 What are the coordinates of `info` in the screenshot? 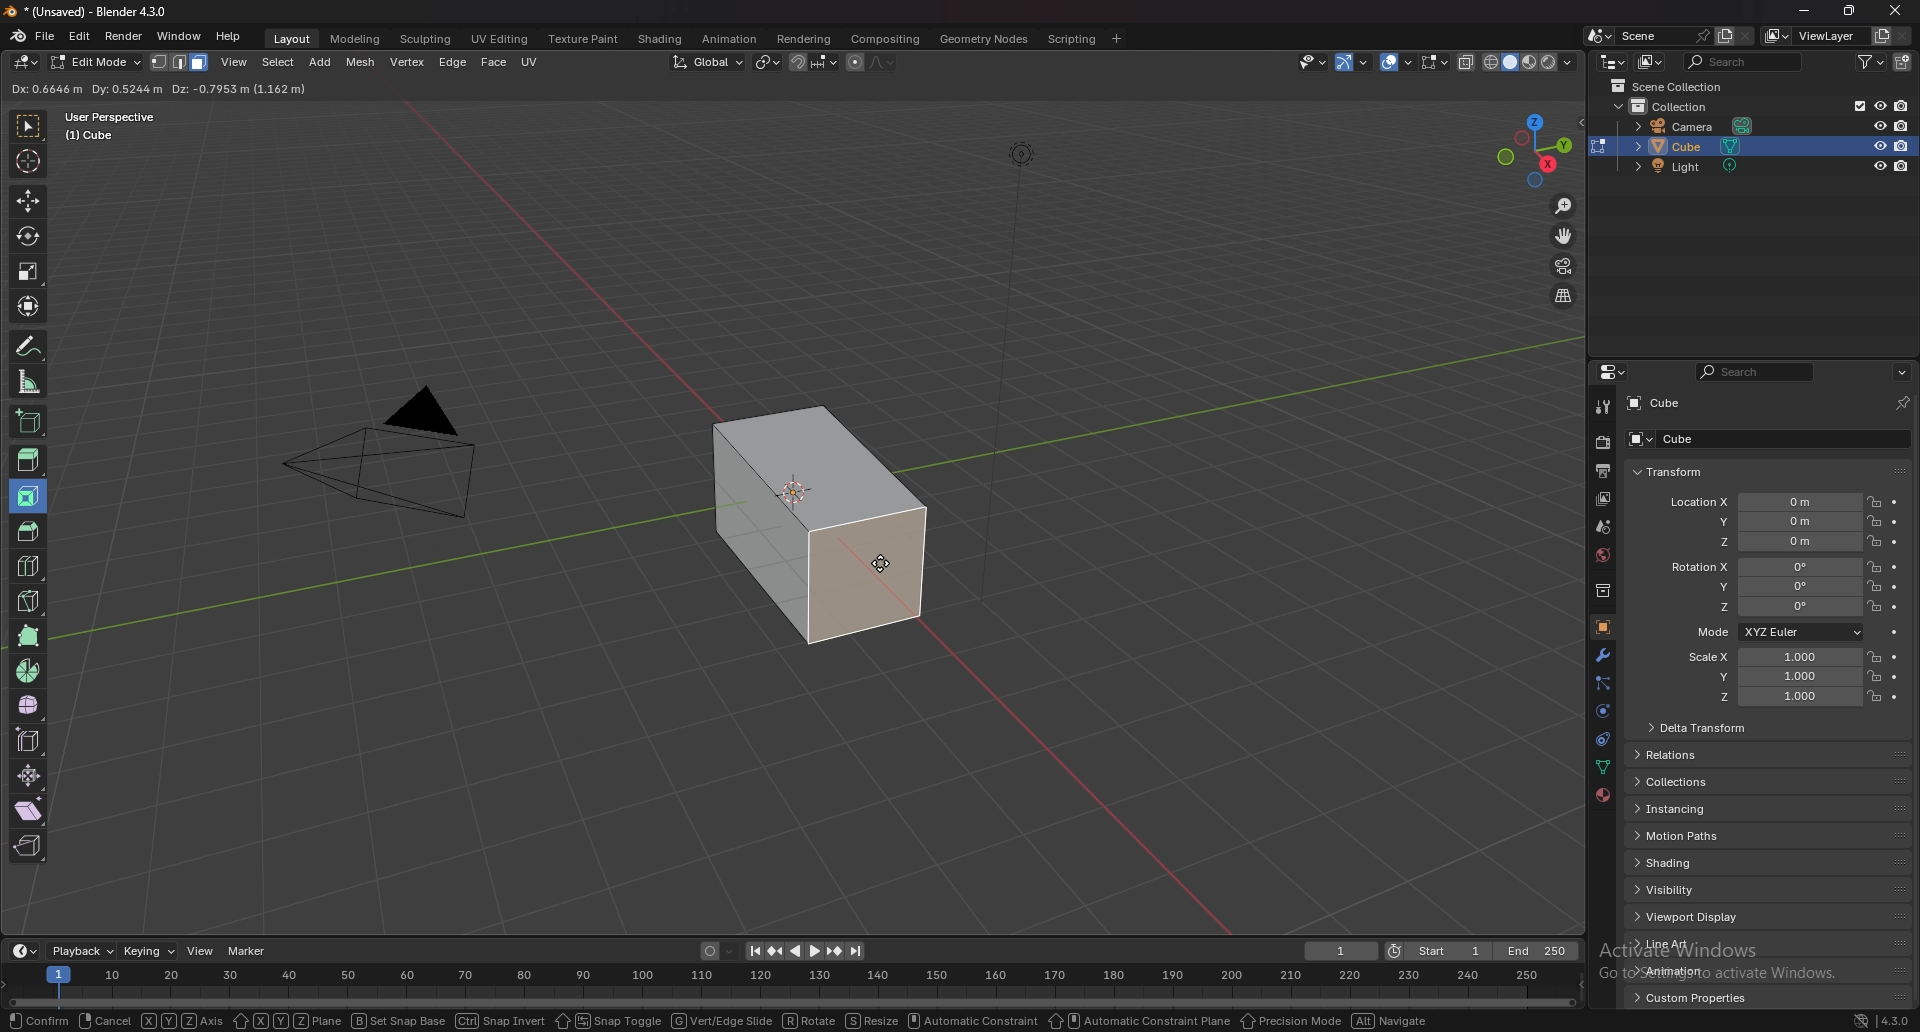 It's located at (126, 125).